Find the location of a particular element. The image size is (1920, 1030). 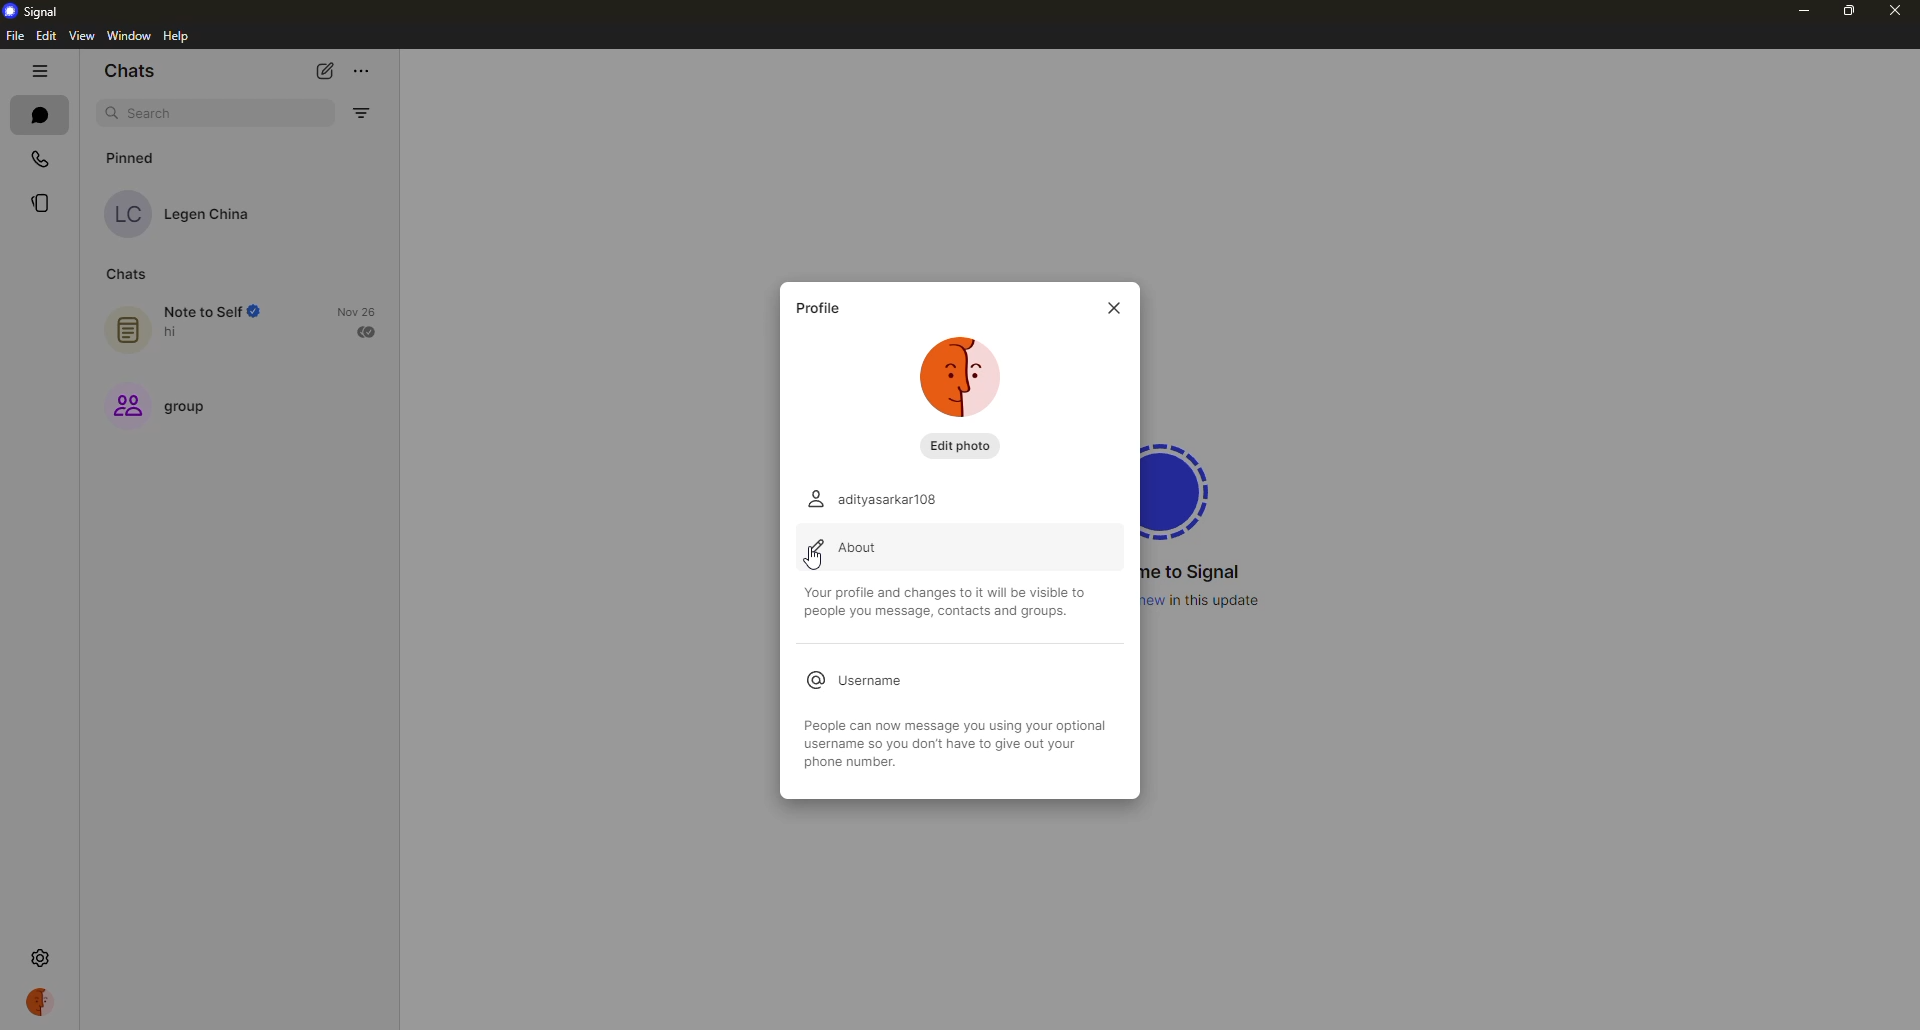

about is located at coordinates (849, 547).